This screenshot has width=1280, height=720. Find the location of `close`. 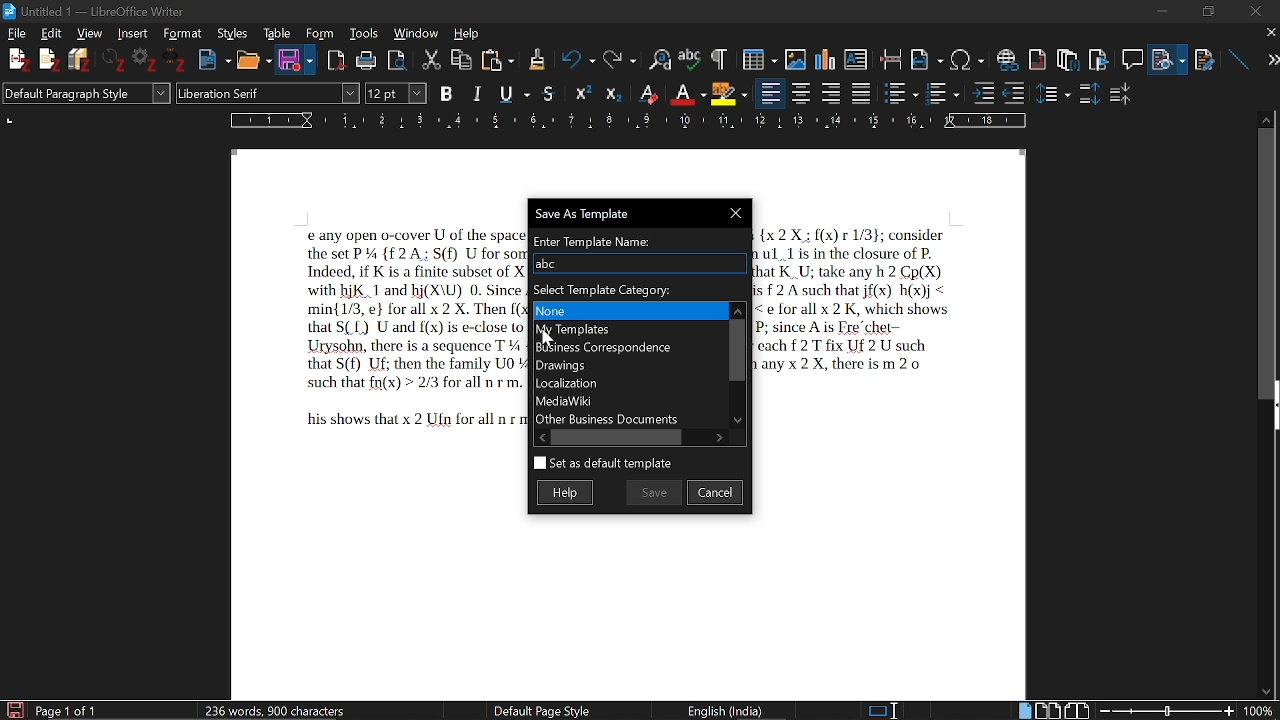

close is located at coordinates (1256, 10).